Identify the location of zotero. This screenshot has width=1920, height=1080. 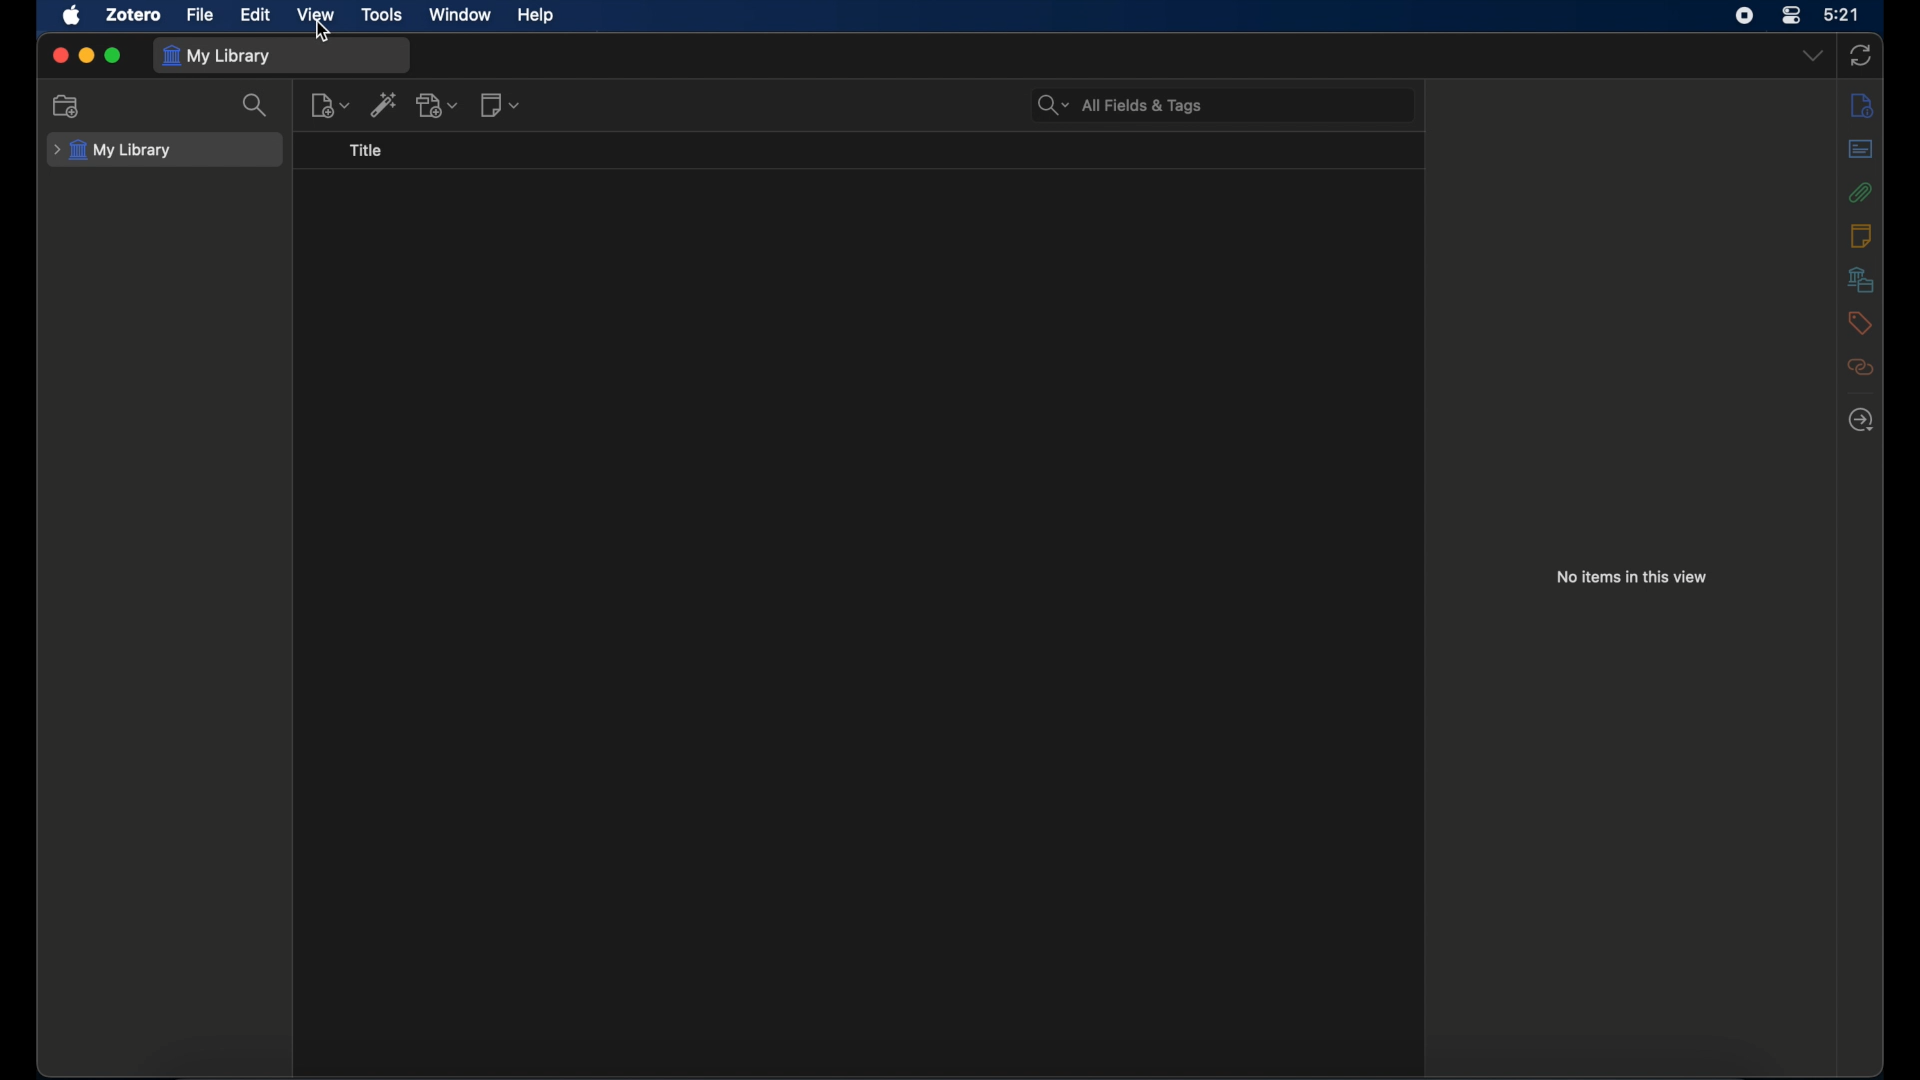
(134, 16).